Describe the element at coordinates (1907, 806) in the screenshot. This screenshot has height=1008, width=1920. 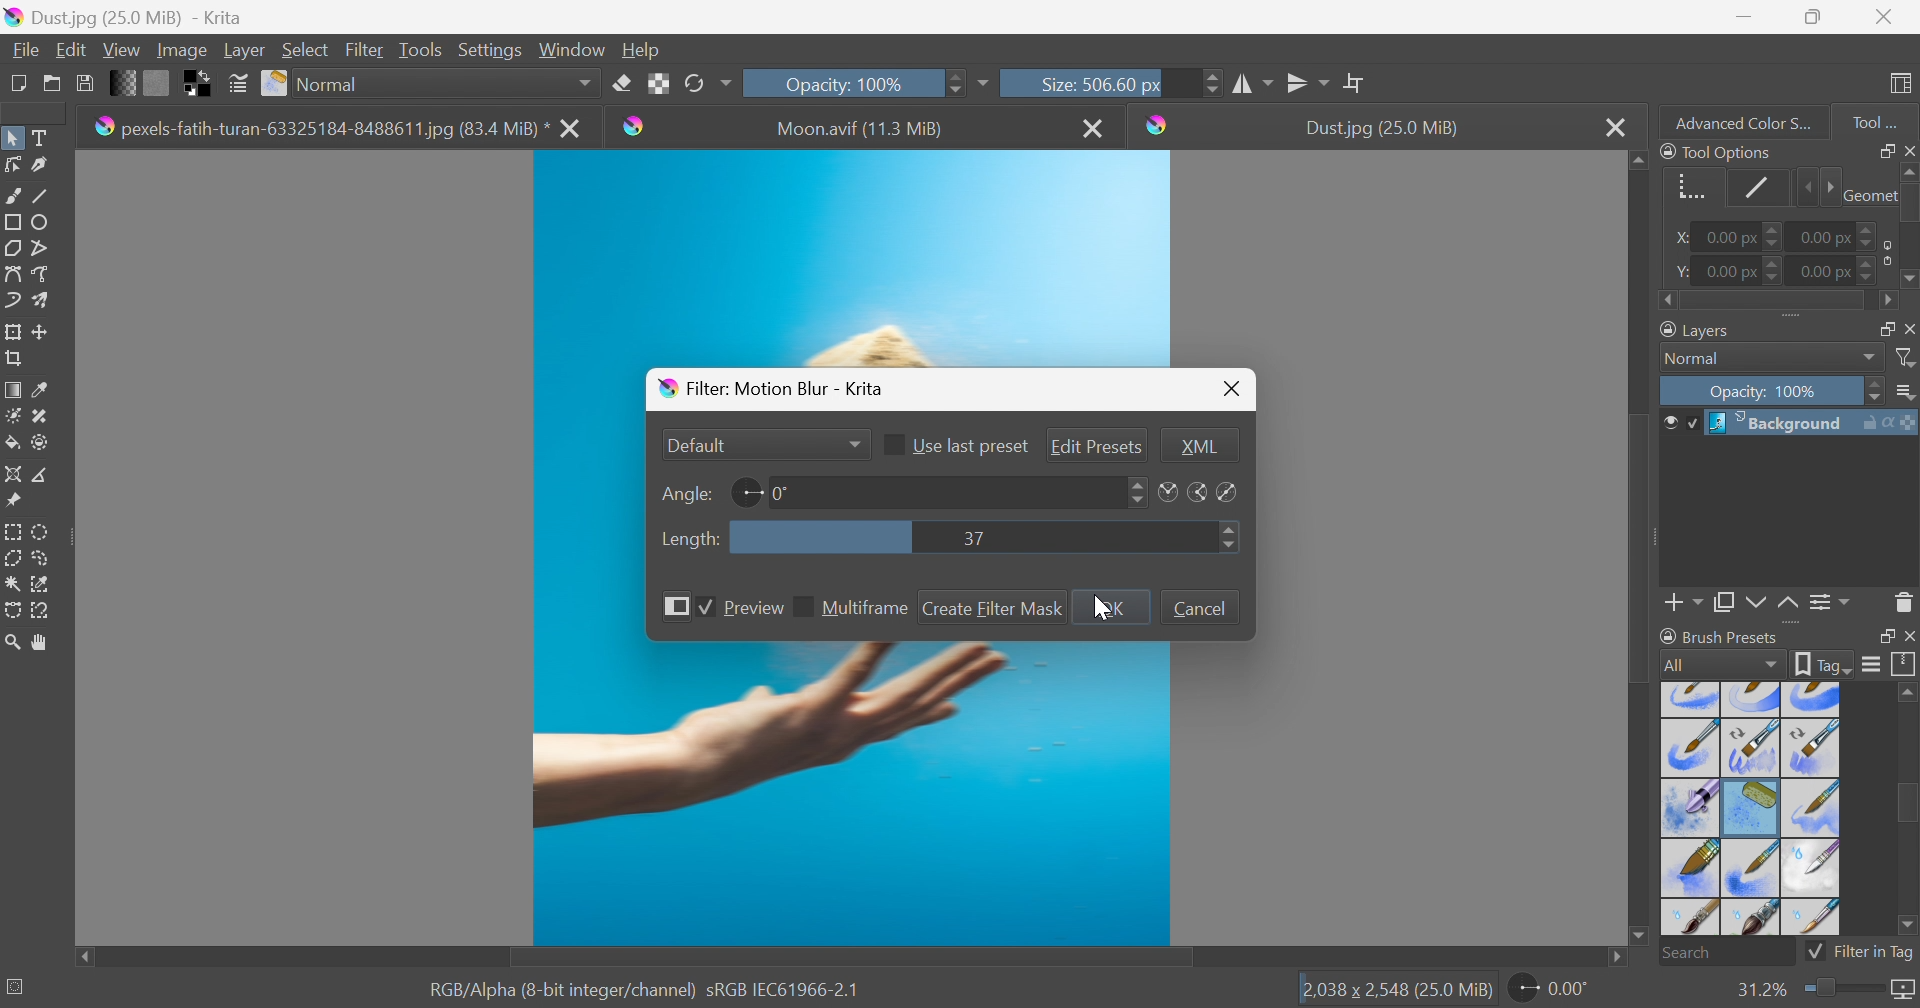
I see `Scroll Bar` at that location.